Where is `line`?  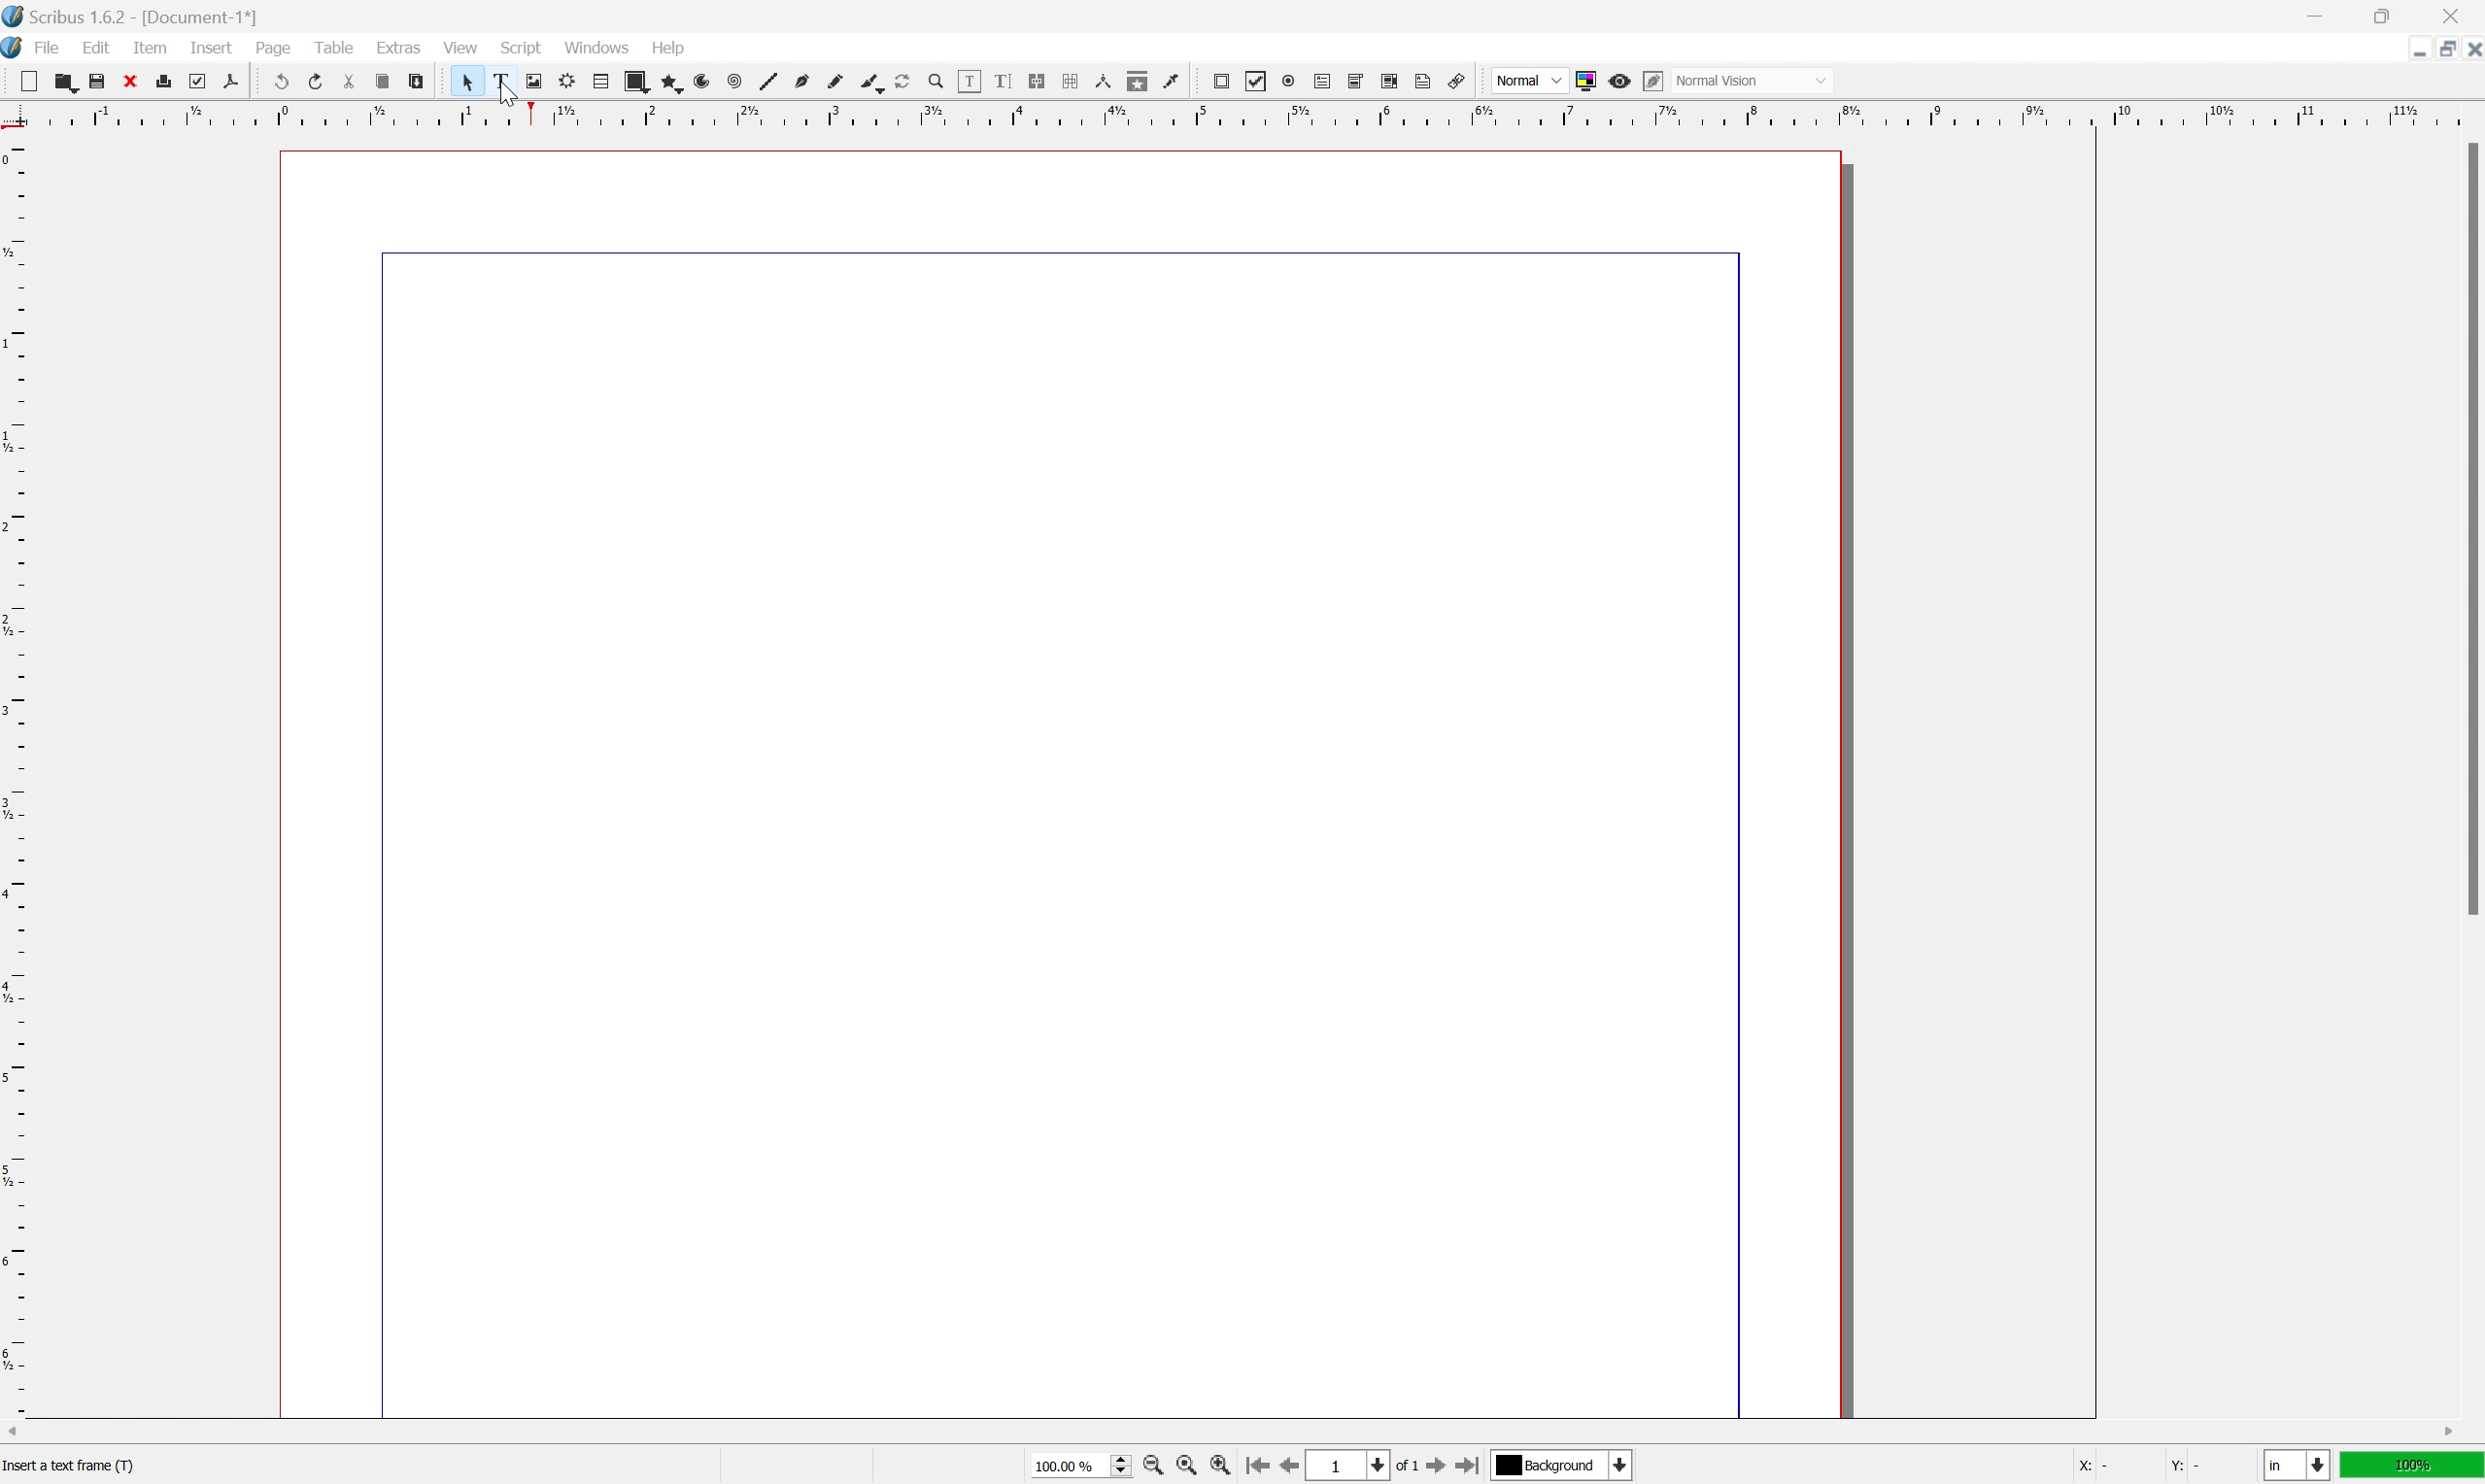
line is located at coordinates (768, 83).